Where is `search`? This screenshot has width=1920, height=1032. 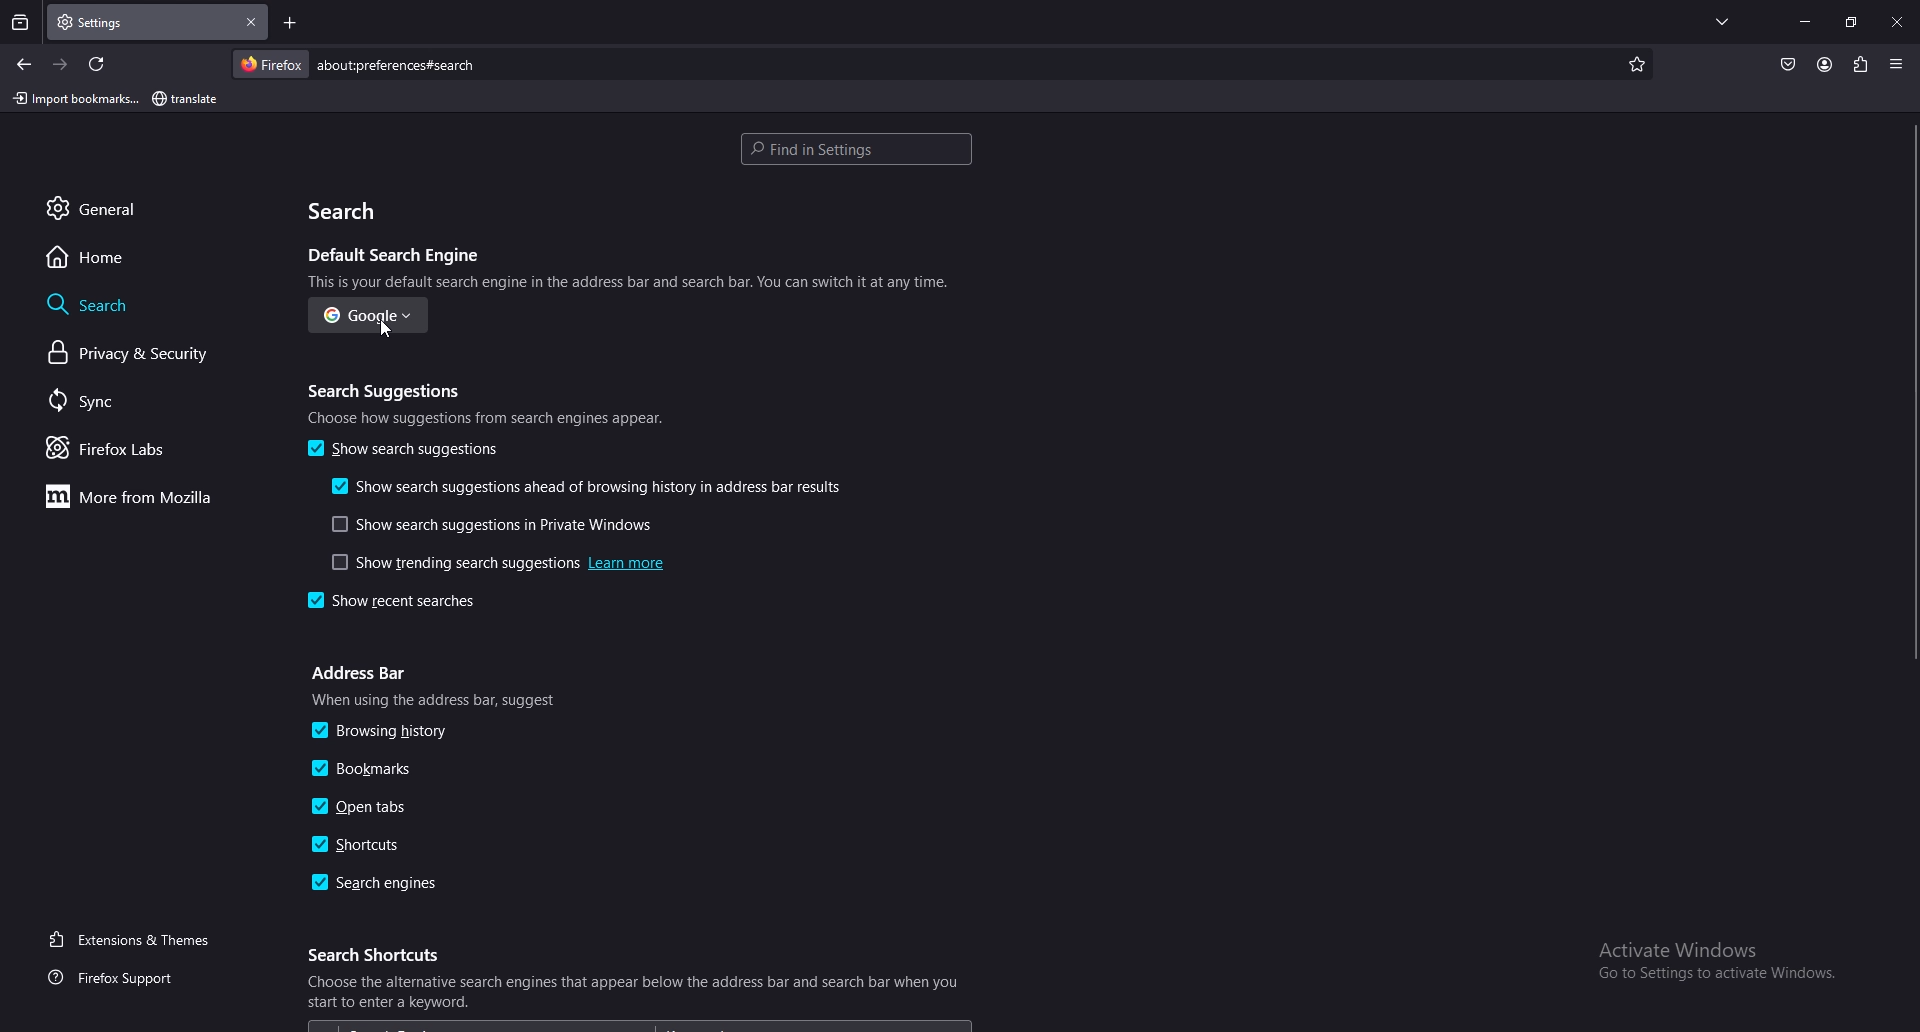 search is located at coordinates (915, 65).